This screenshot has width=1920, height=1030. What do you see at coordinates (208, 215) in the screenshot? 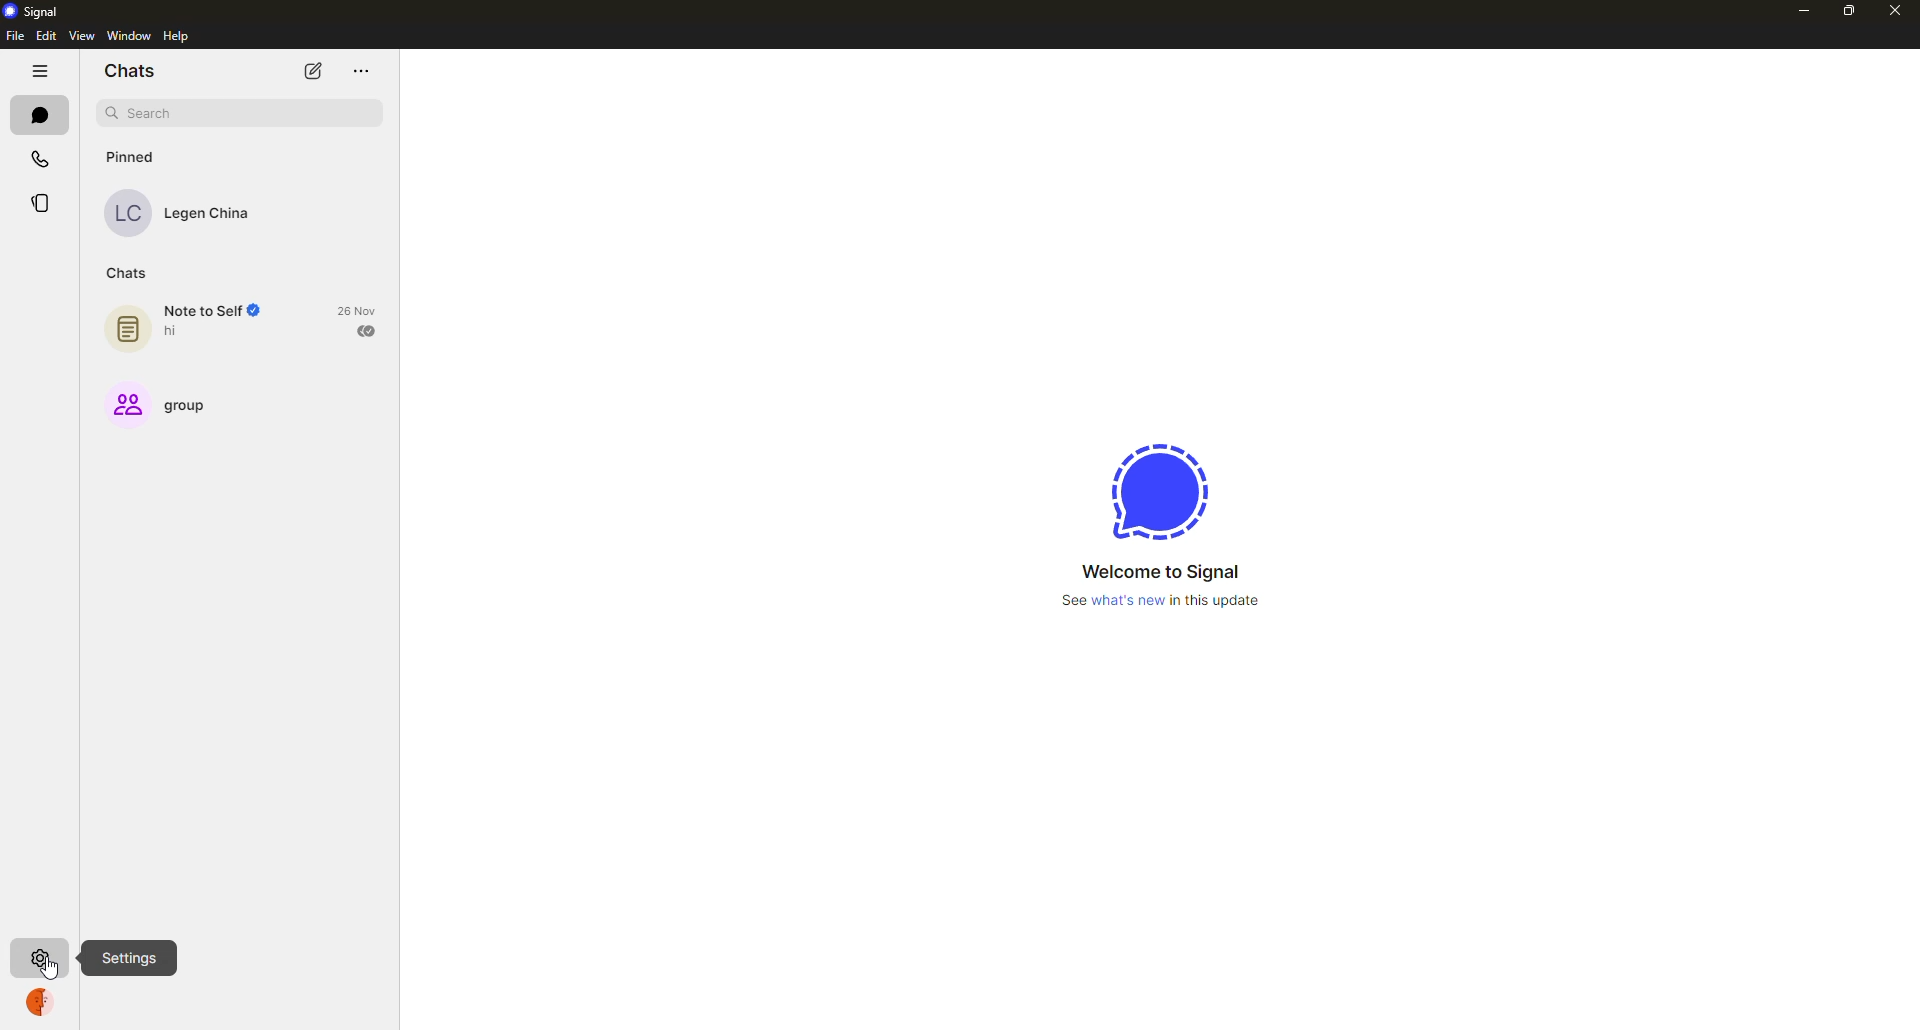
I see `Legen China` at bounding box center [208, 215].